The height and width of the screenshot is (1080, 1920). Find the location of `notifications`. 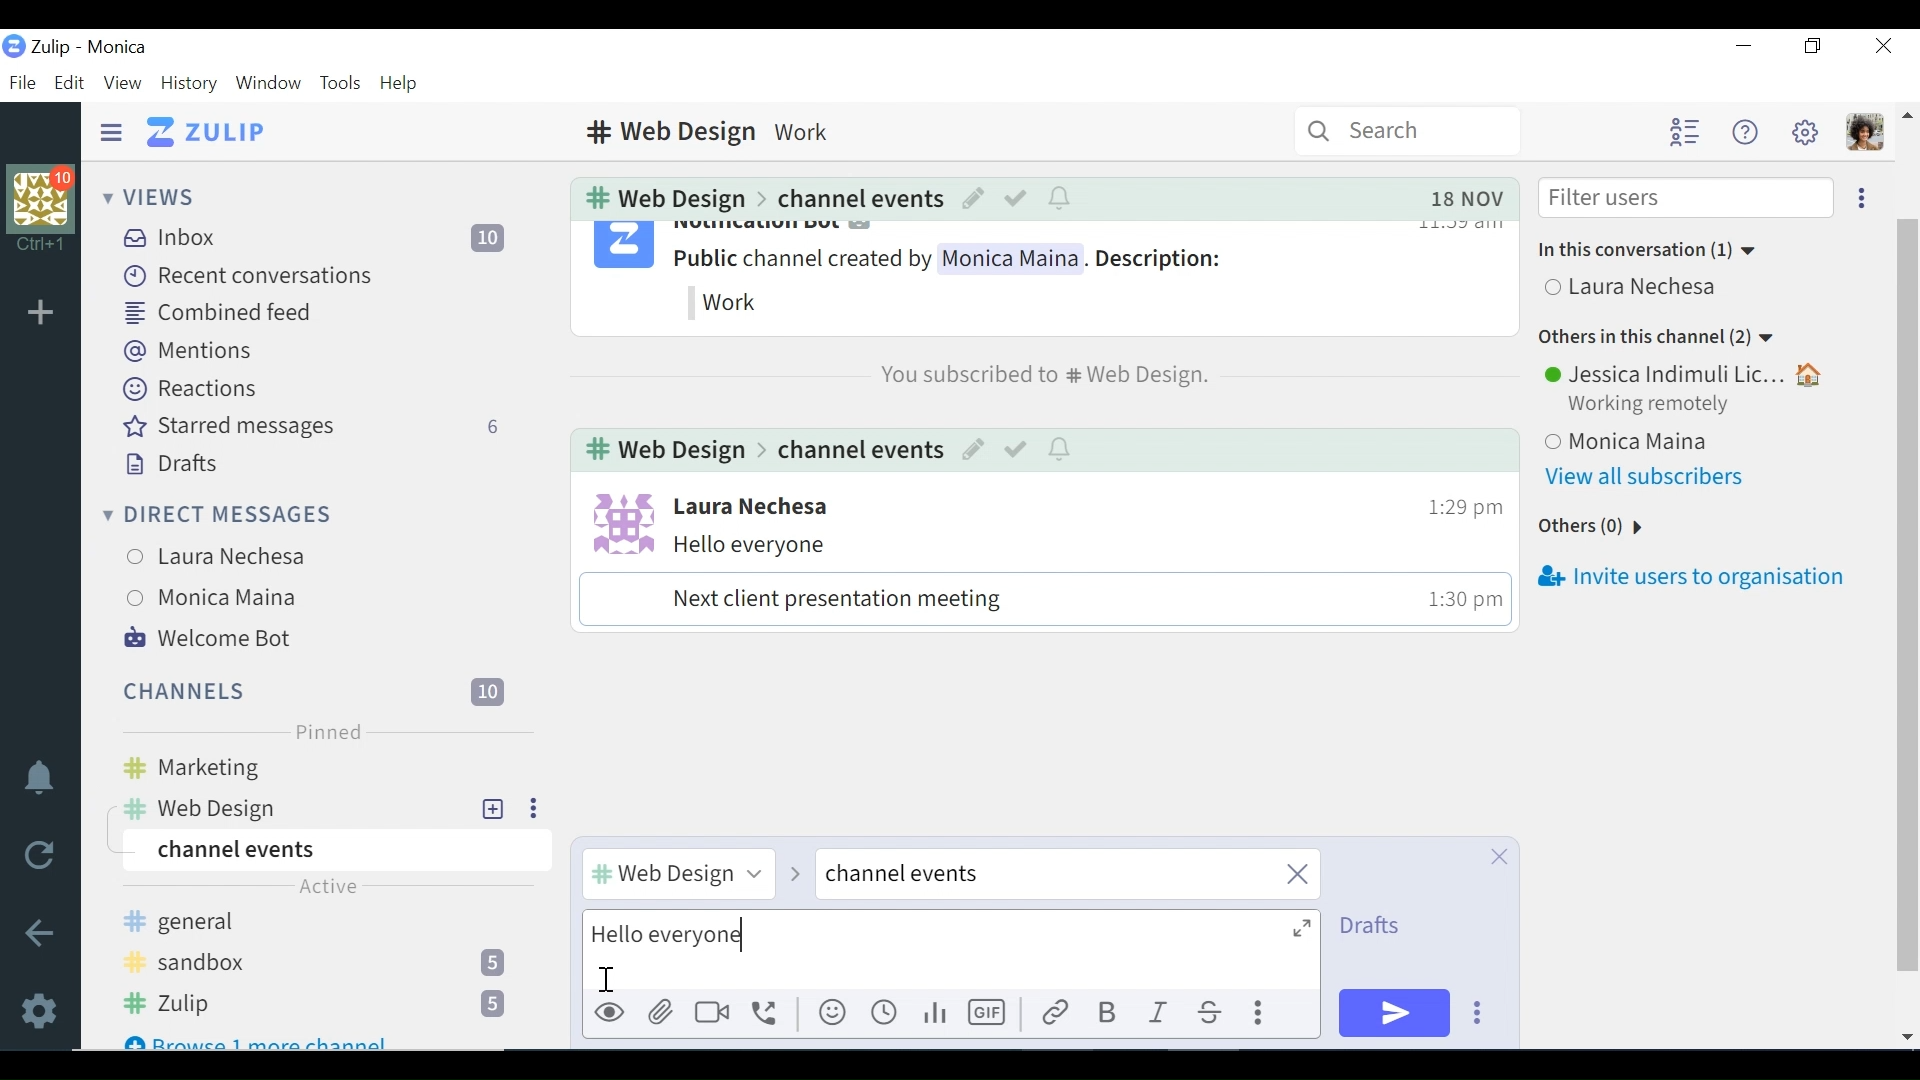

notifications is located at coordinates (39, 775).